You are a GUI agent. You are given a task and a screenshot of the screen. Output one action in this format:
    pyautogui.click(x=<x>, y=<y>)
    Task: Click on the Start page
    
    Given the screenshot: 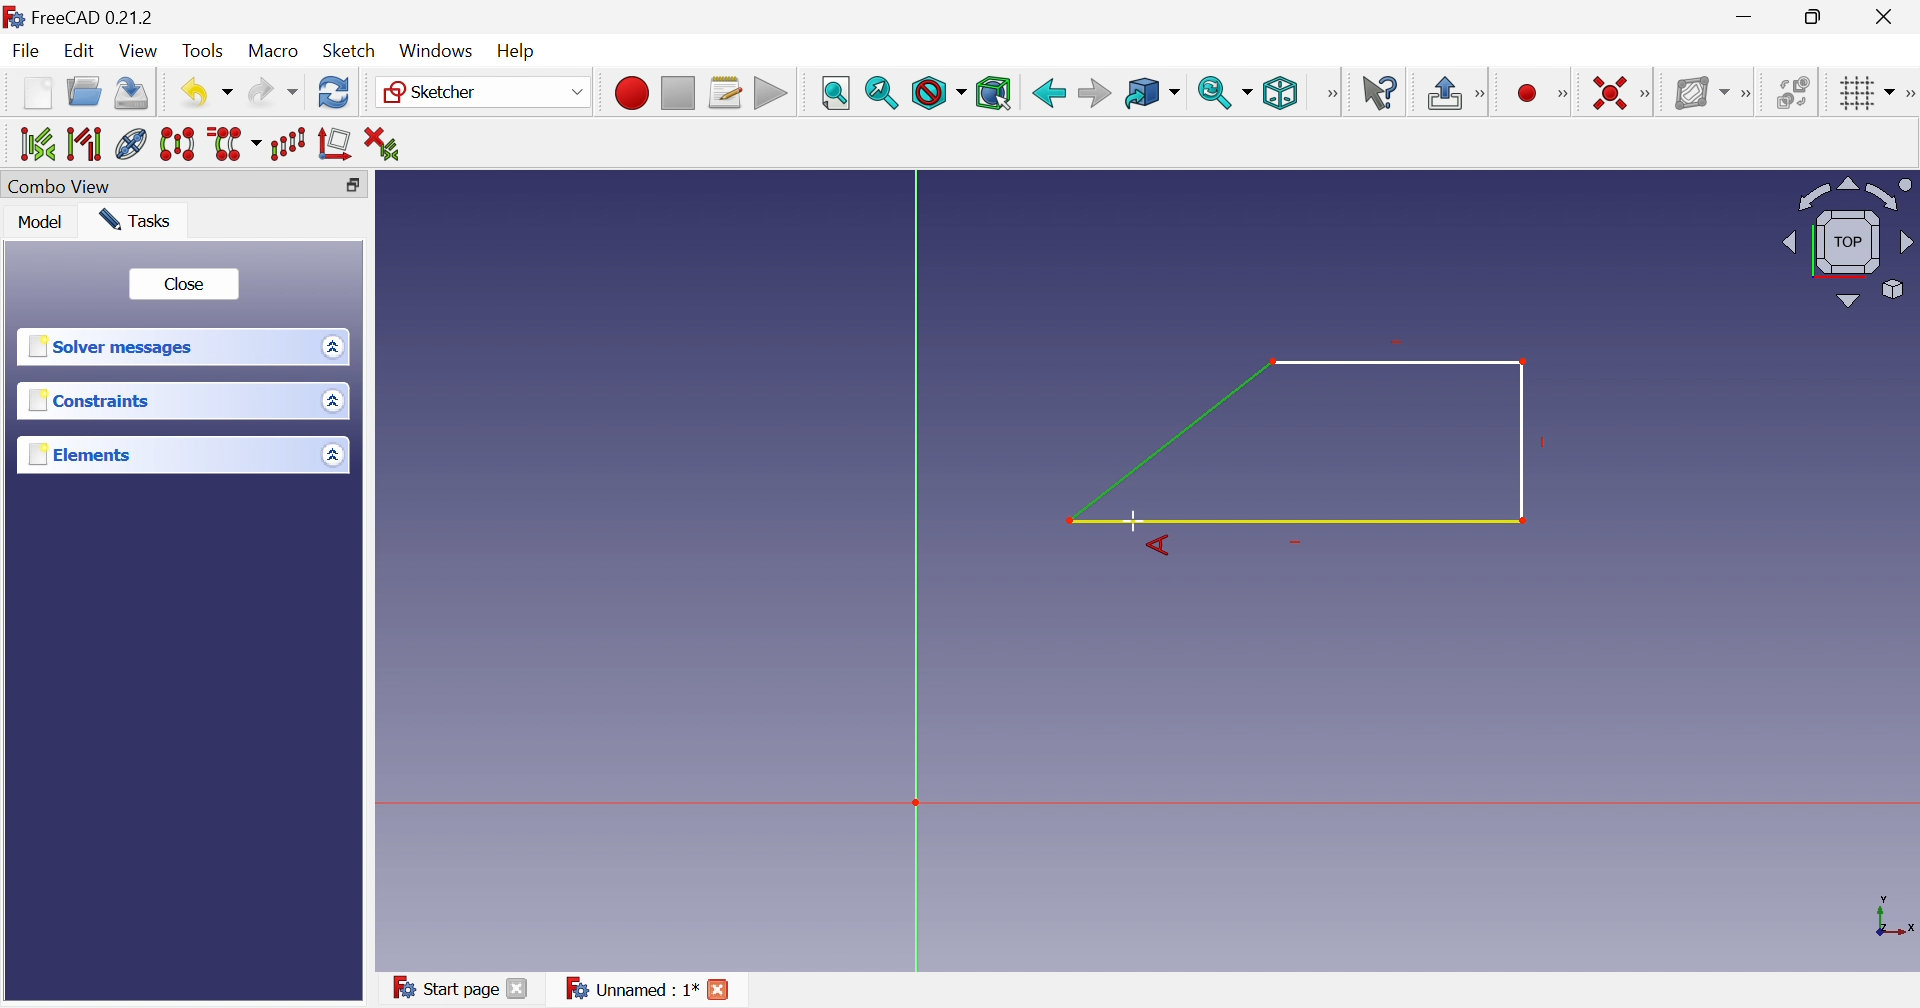 What is the action you would take?
    pyautogui.click(x=438, y=985)
    